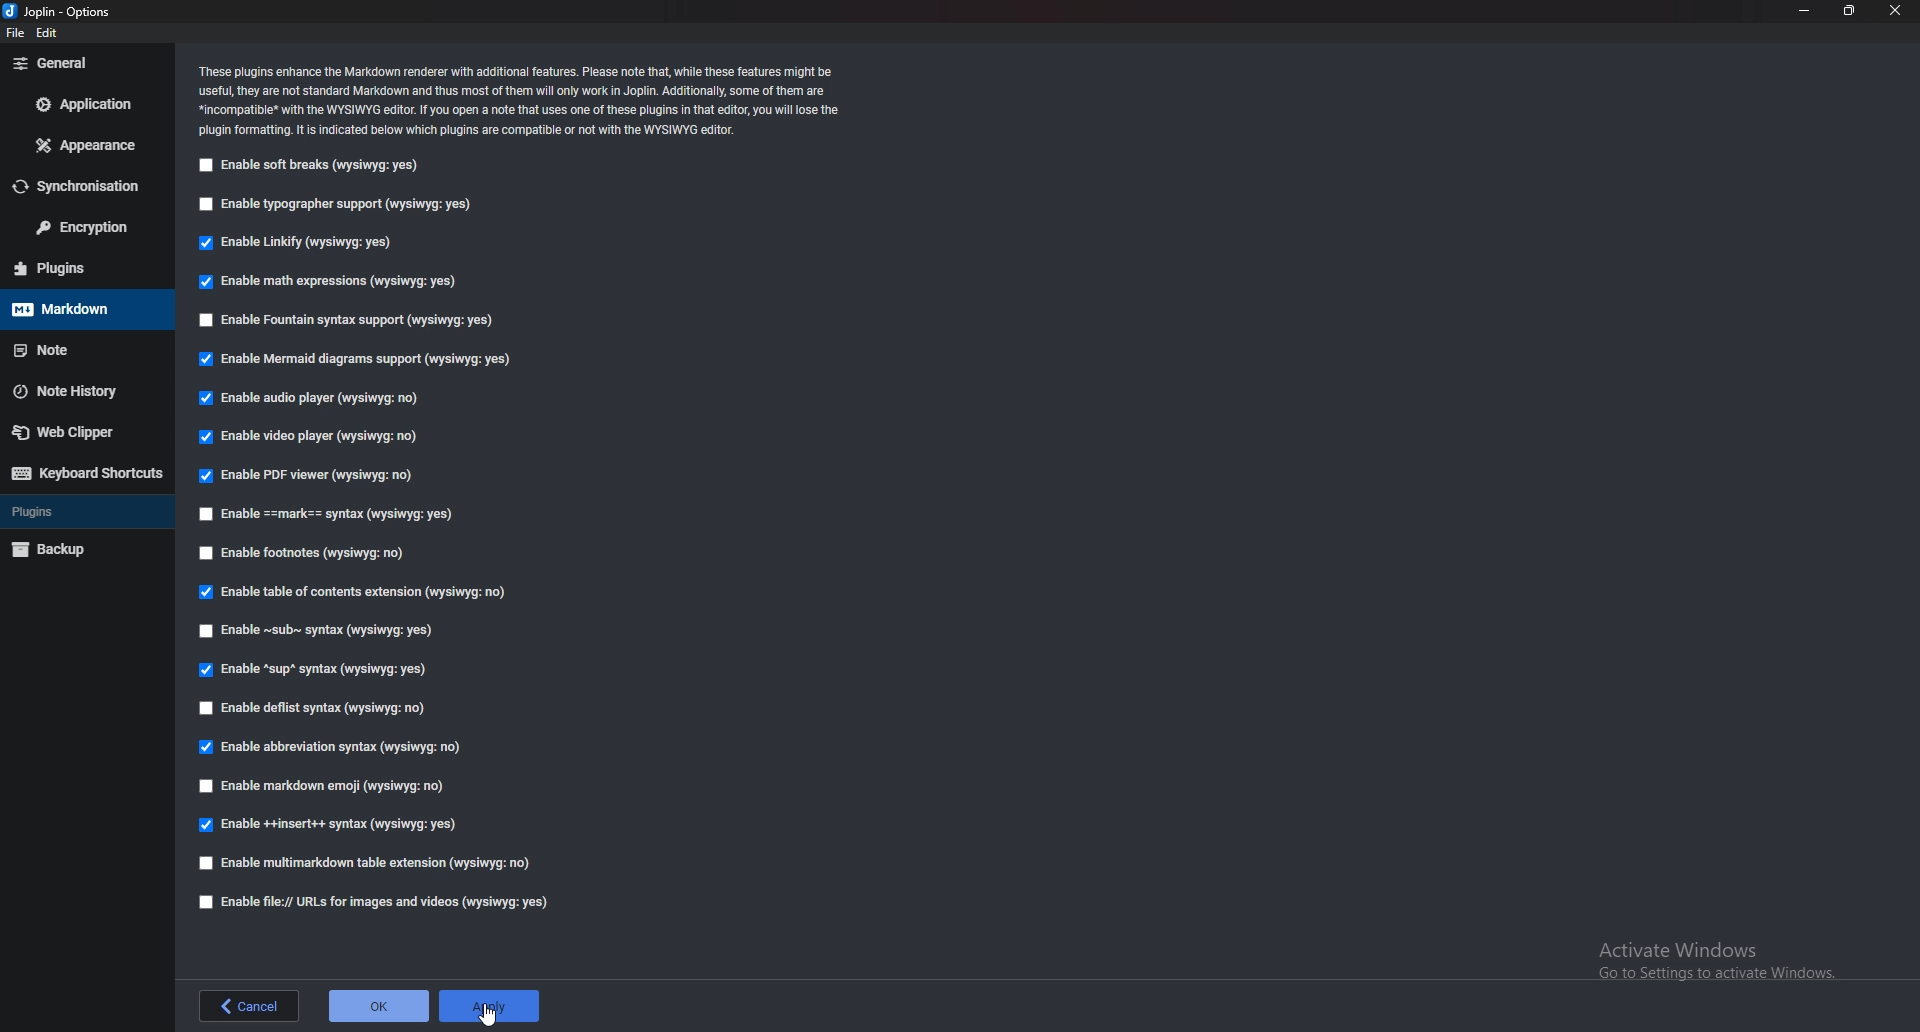 The image size is (1920, 1032). I want to click on Enable audio player, so click(314, 398).